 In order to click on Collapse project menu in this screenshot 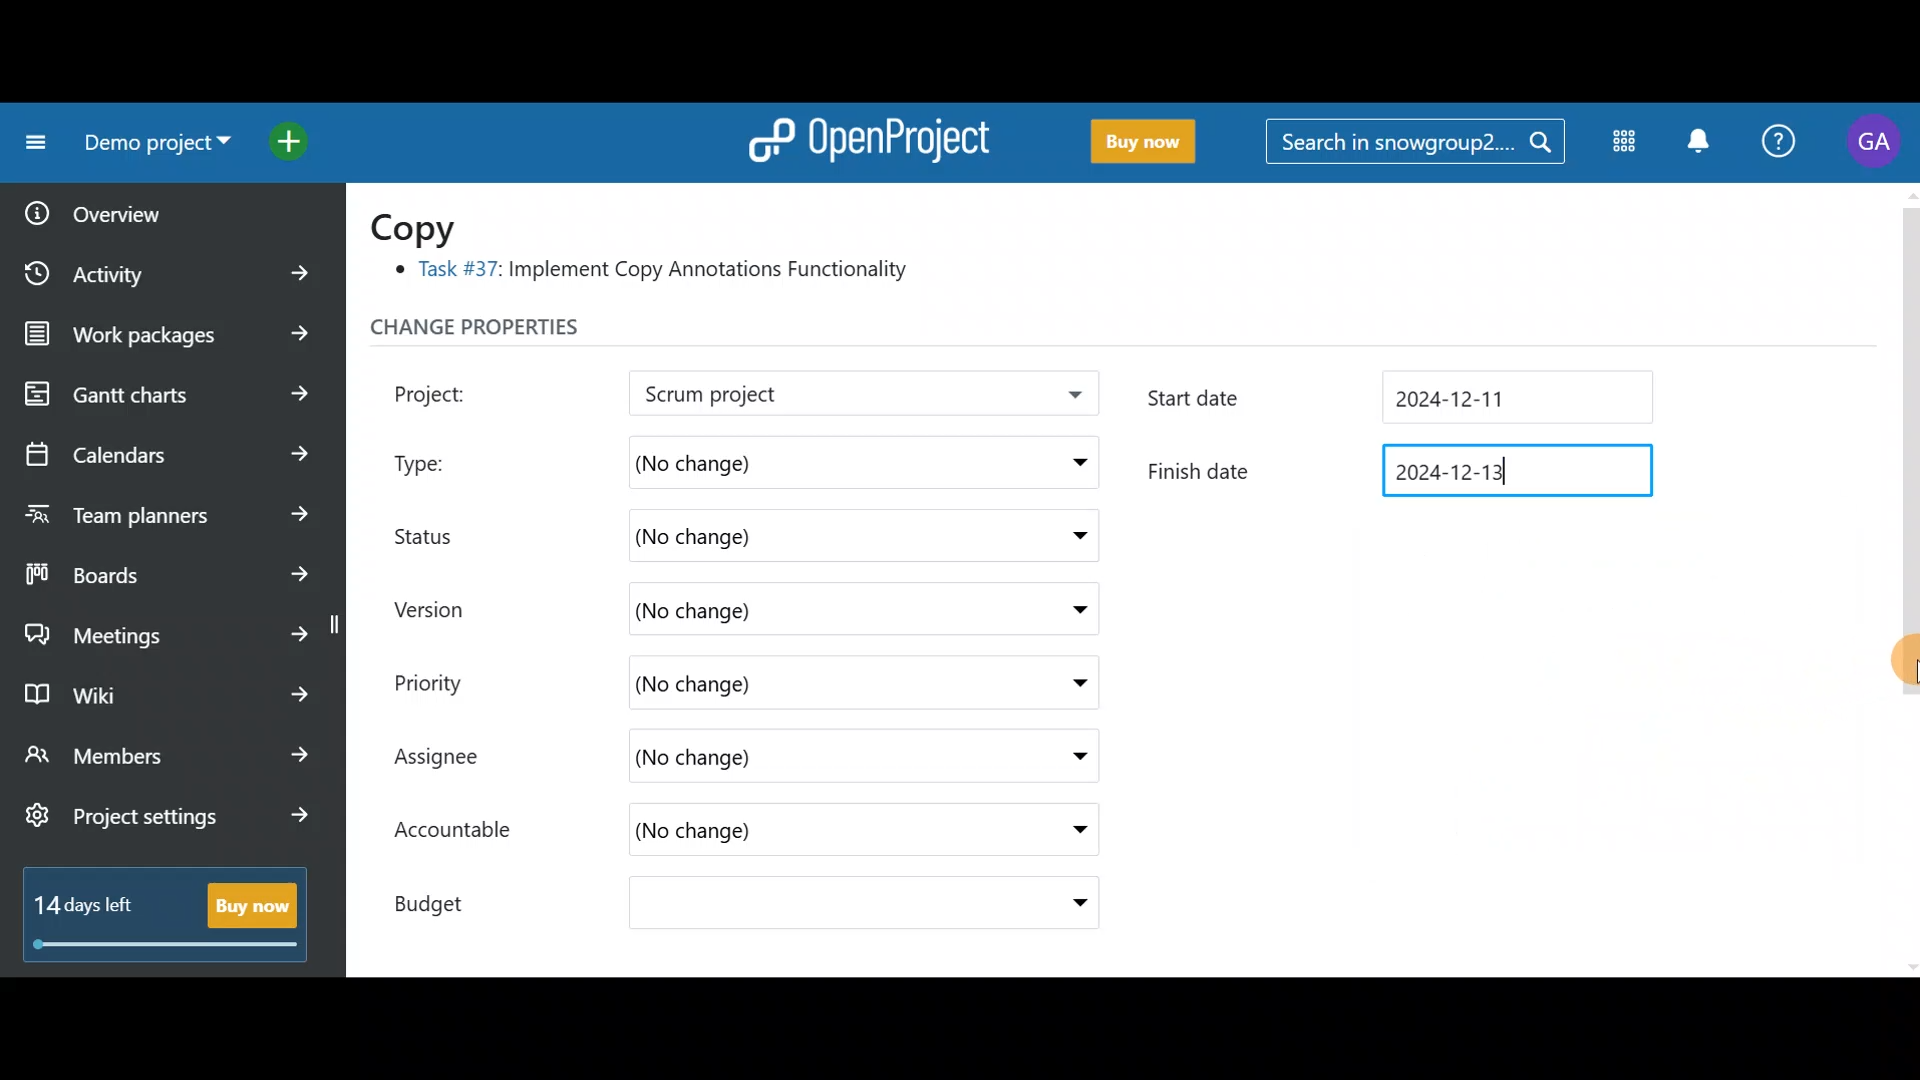, I will do `click(31, 143)`.